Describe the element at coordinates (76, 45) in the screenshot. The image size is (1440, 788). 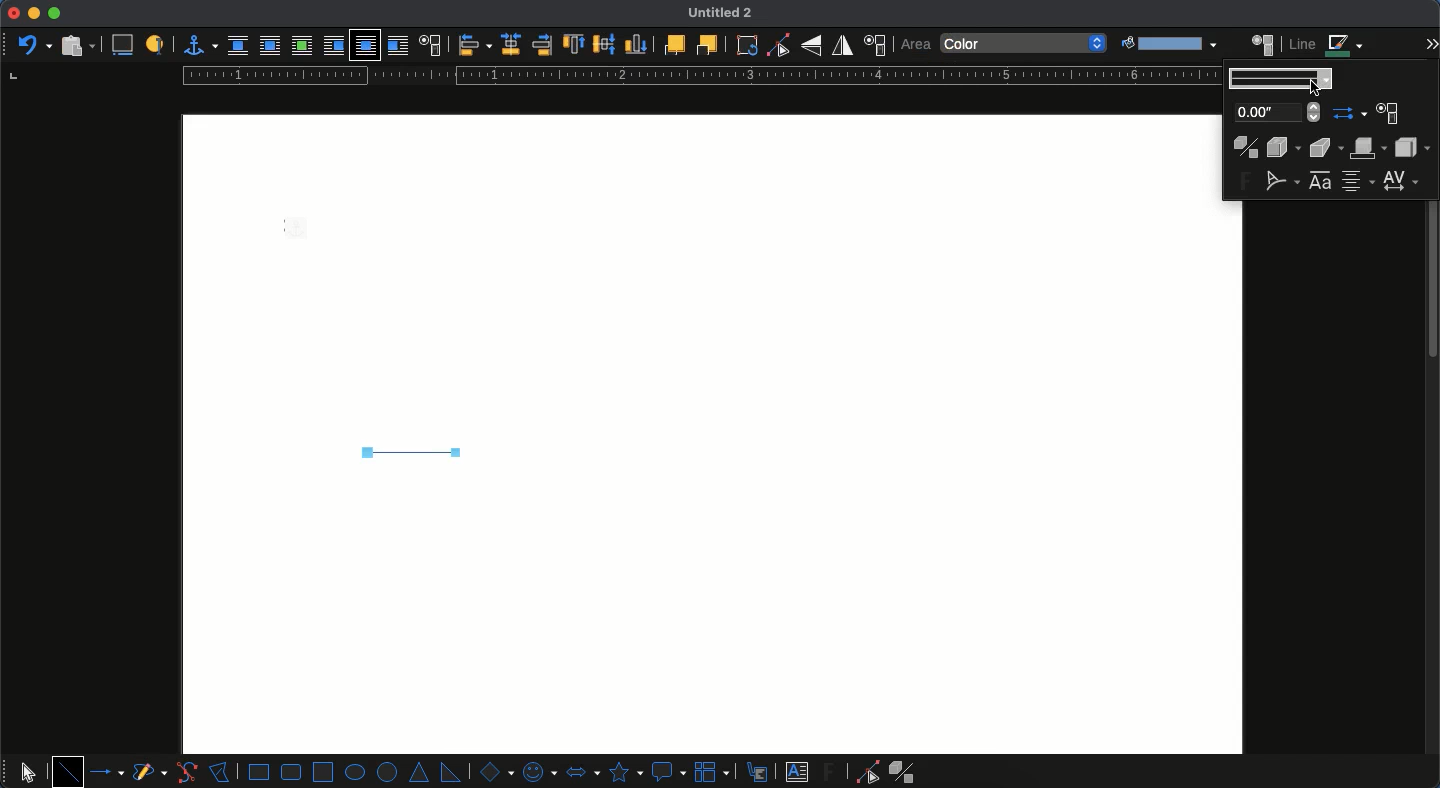
I see `paste` at that location.